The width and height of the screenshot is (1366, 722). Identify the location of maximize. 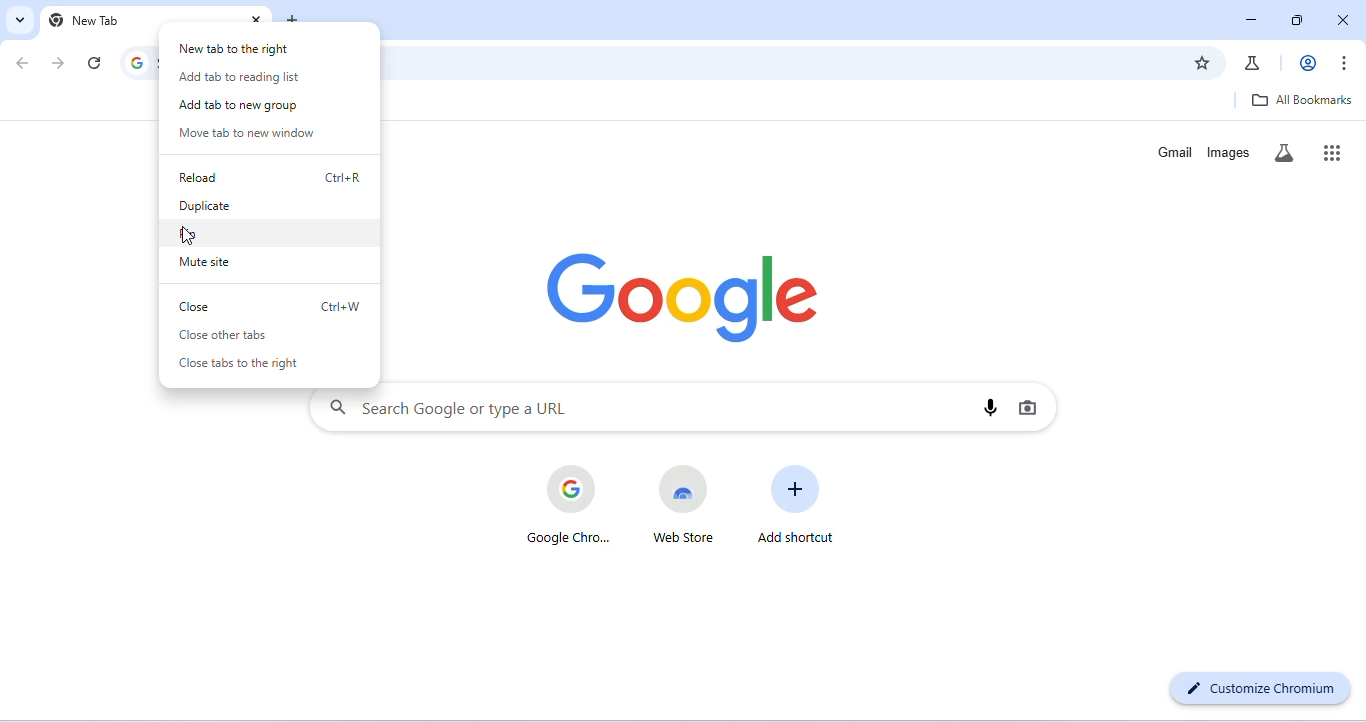
(1302, 21).